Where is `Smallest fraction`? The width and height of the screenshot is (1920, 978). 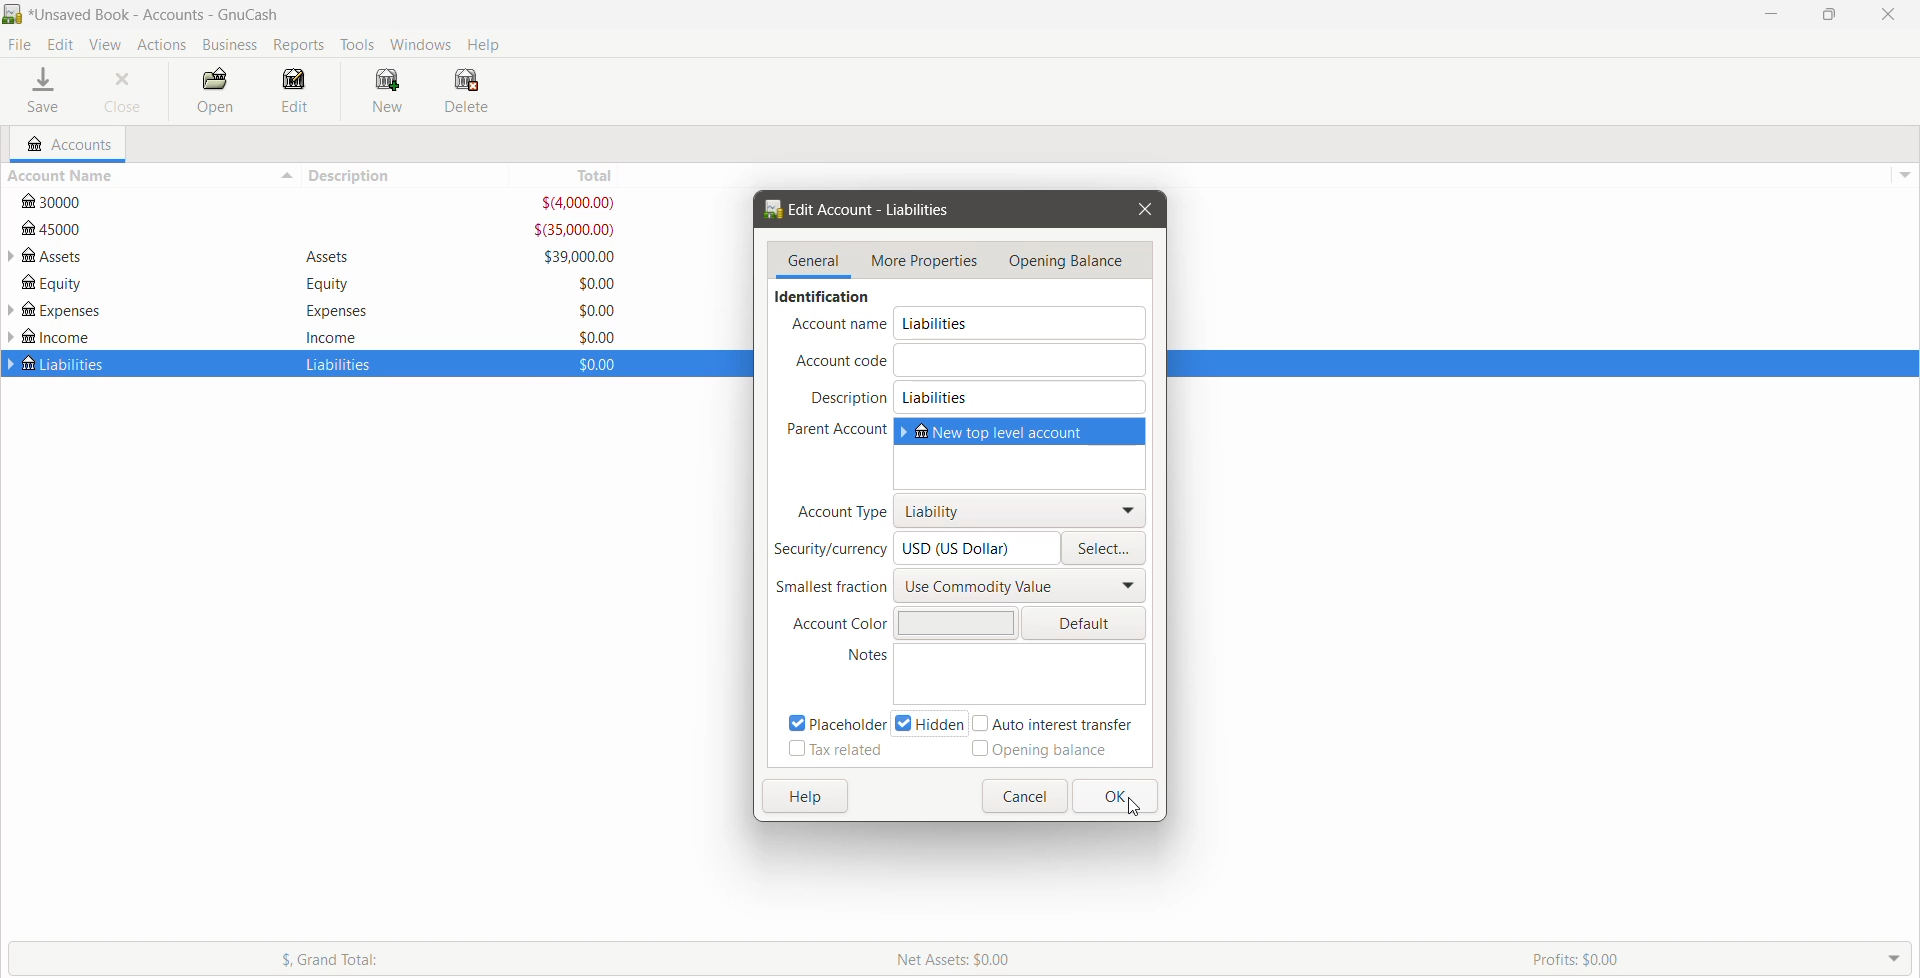 Smallest fraction is located at coordinates (830, 587).